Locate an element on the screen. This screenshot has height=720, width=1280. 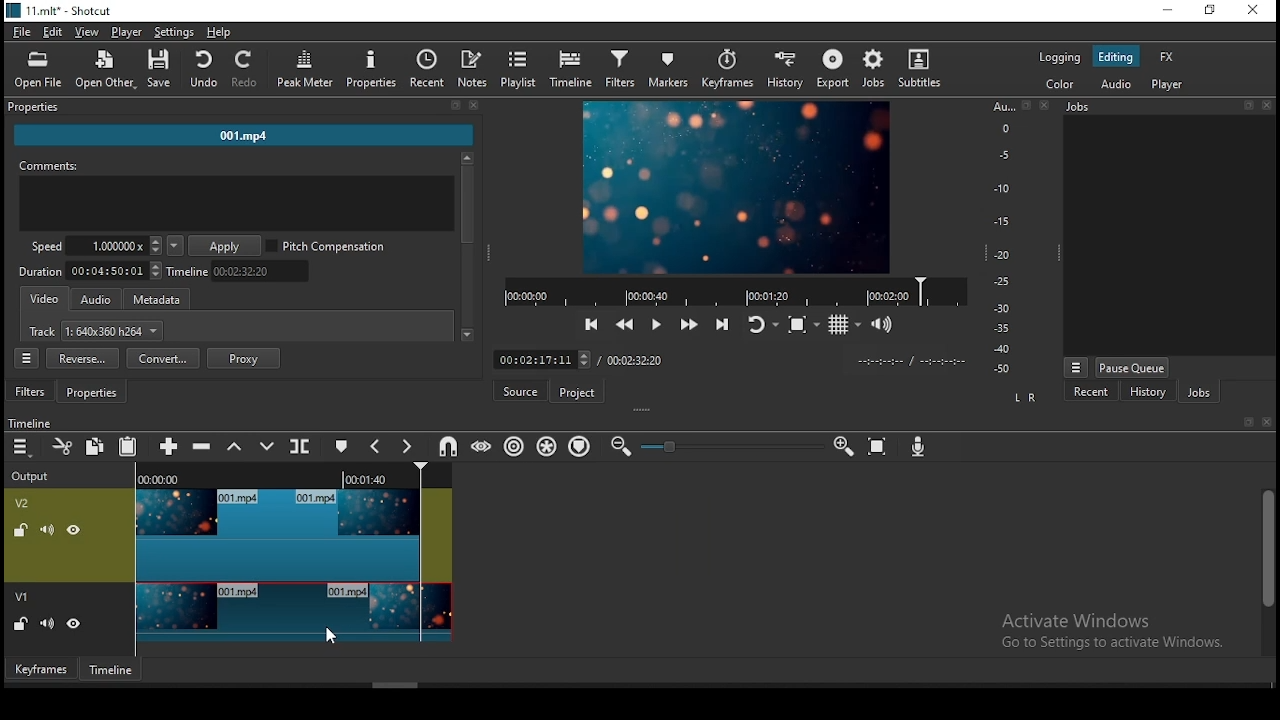
previous marker is located at coordinates (375, 446).